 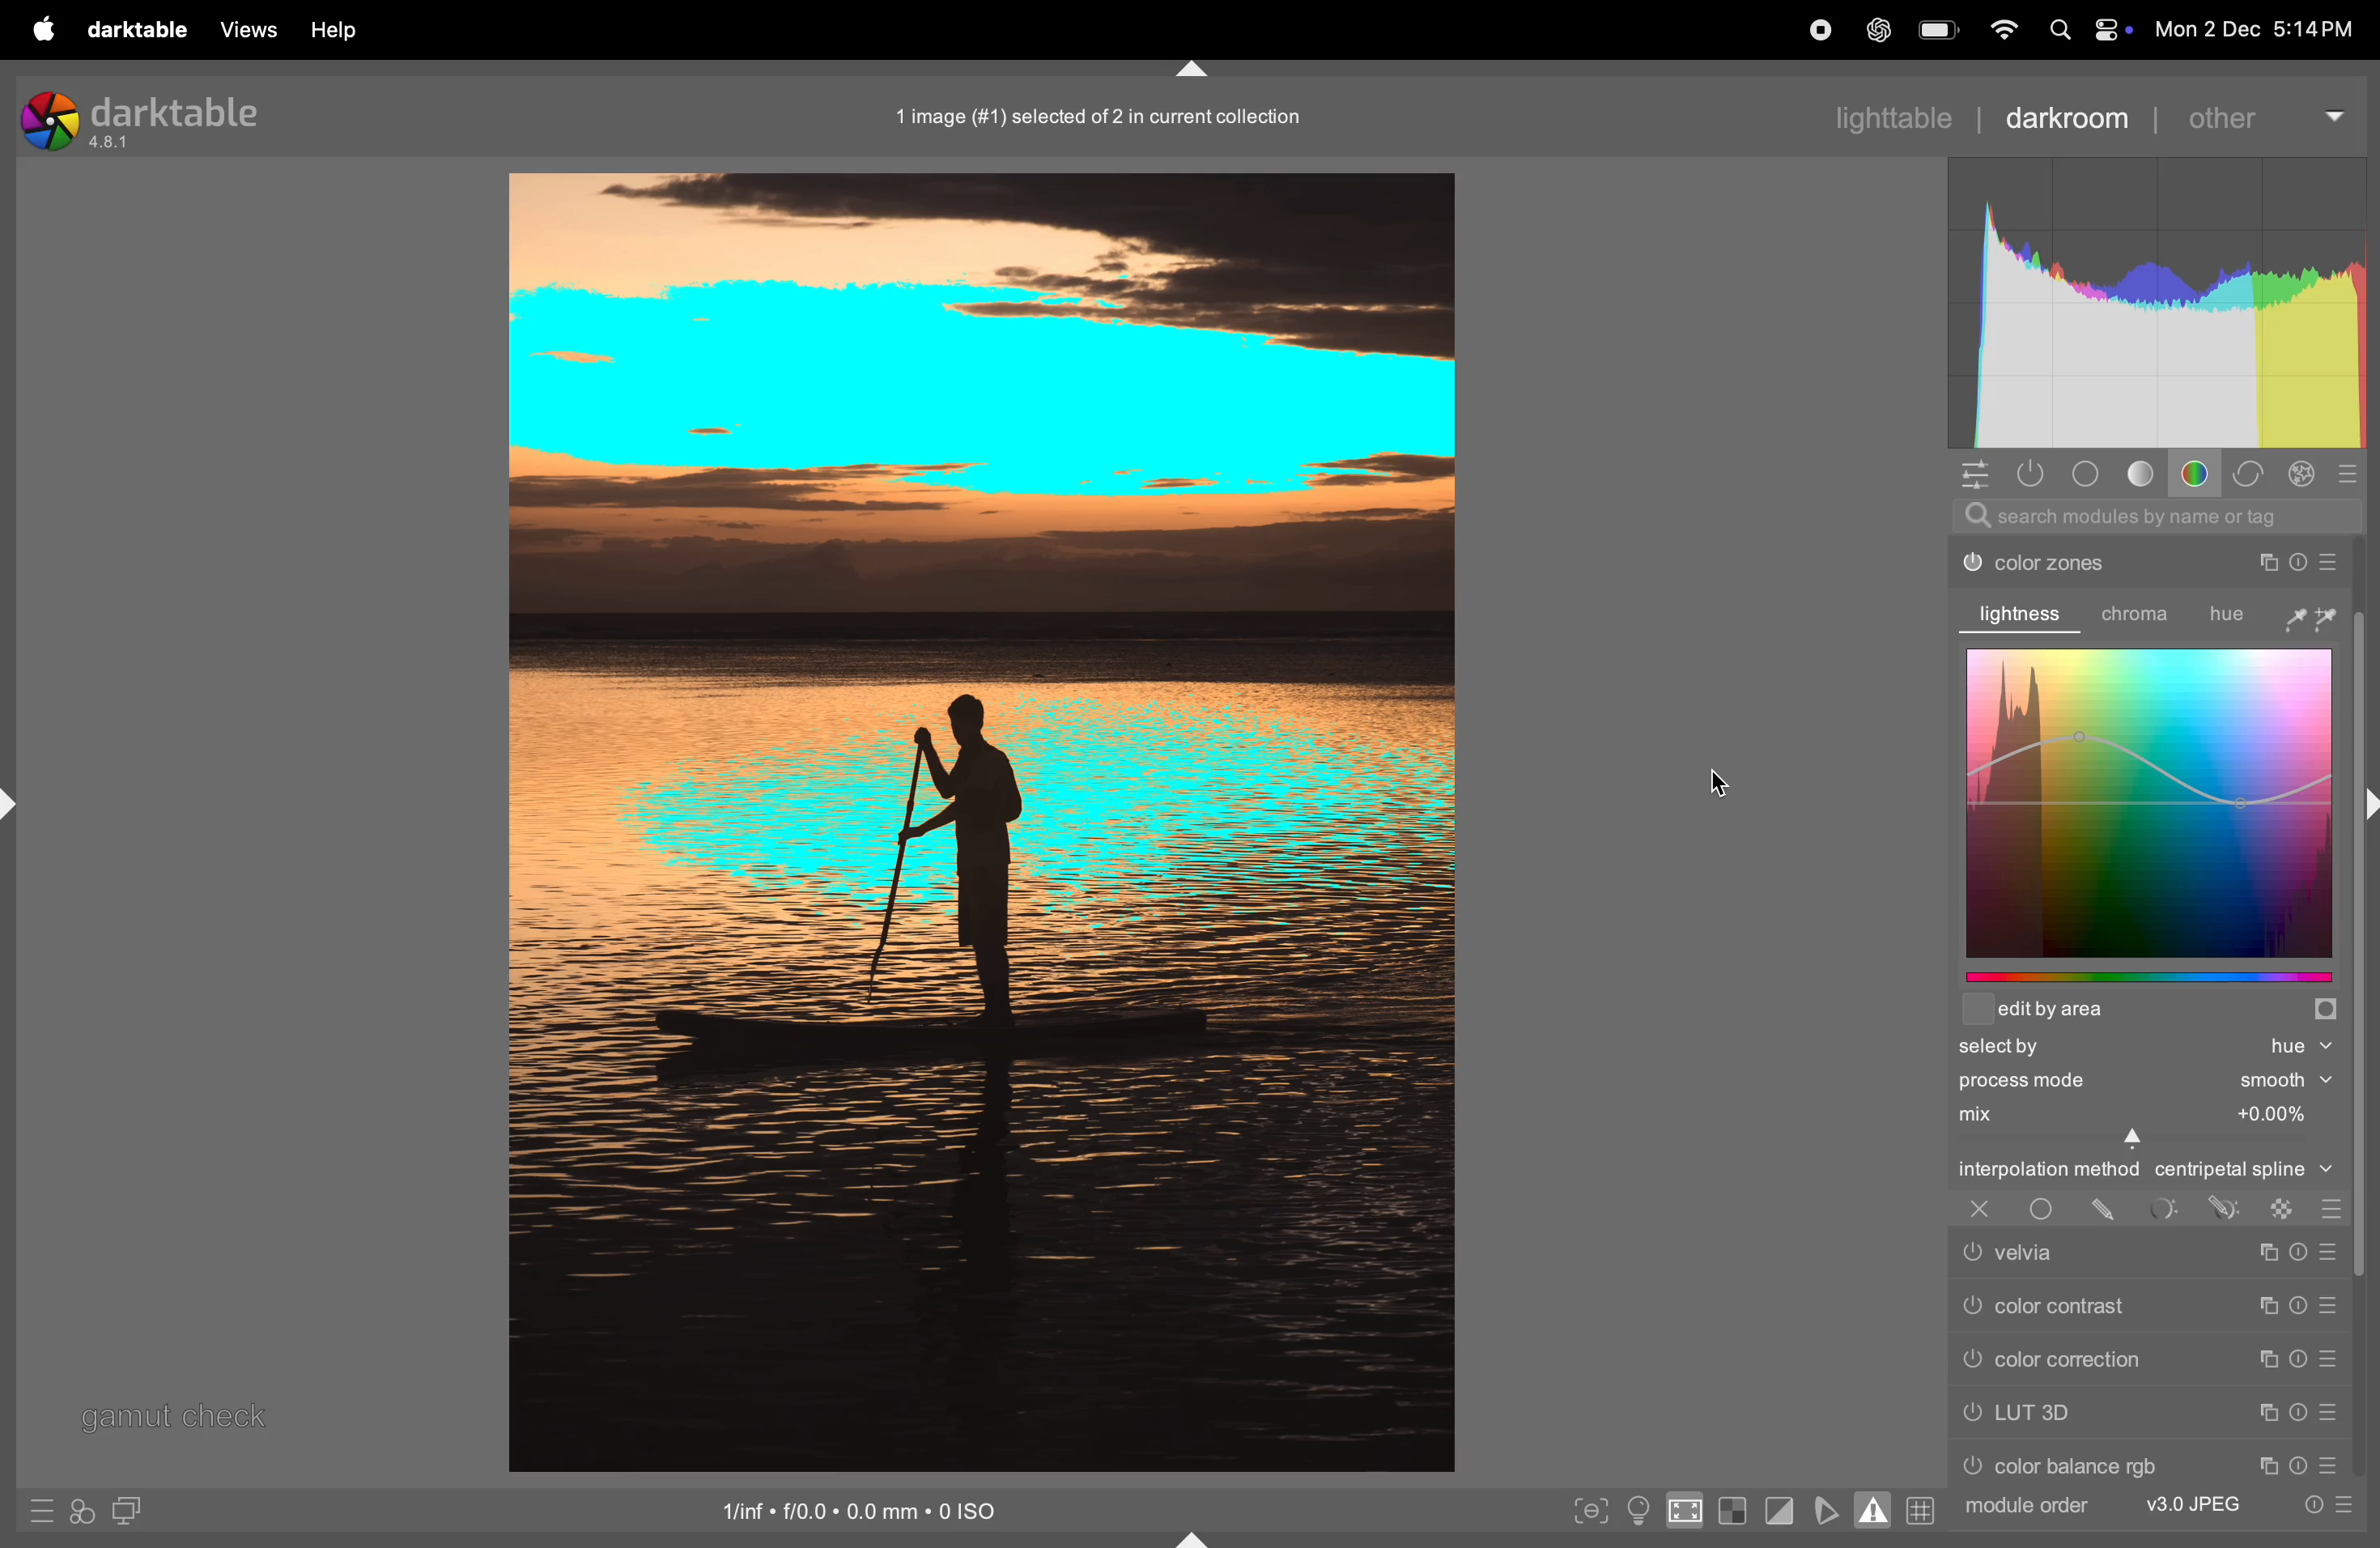 I want to click on Copy, so click(x=2266, y=1252).